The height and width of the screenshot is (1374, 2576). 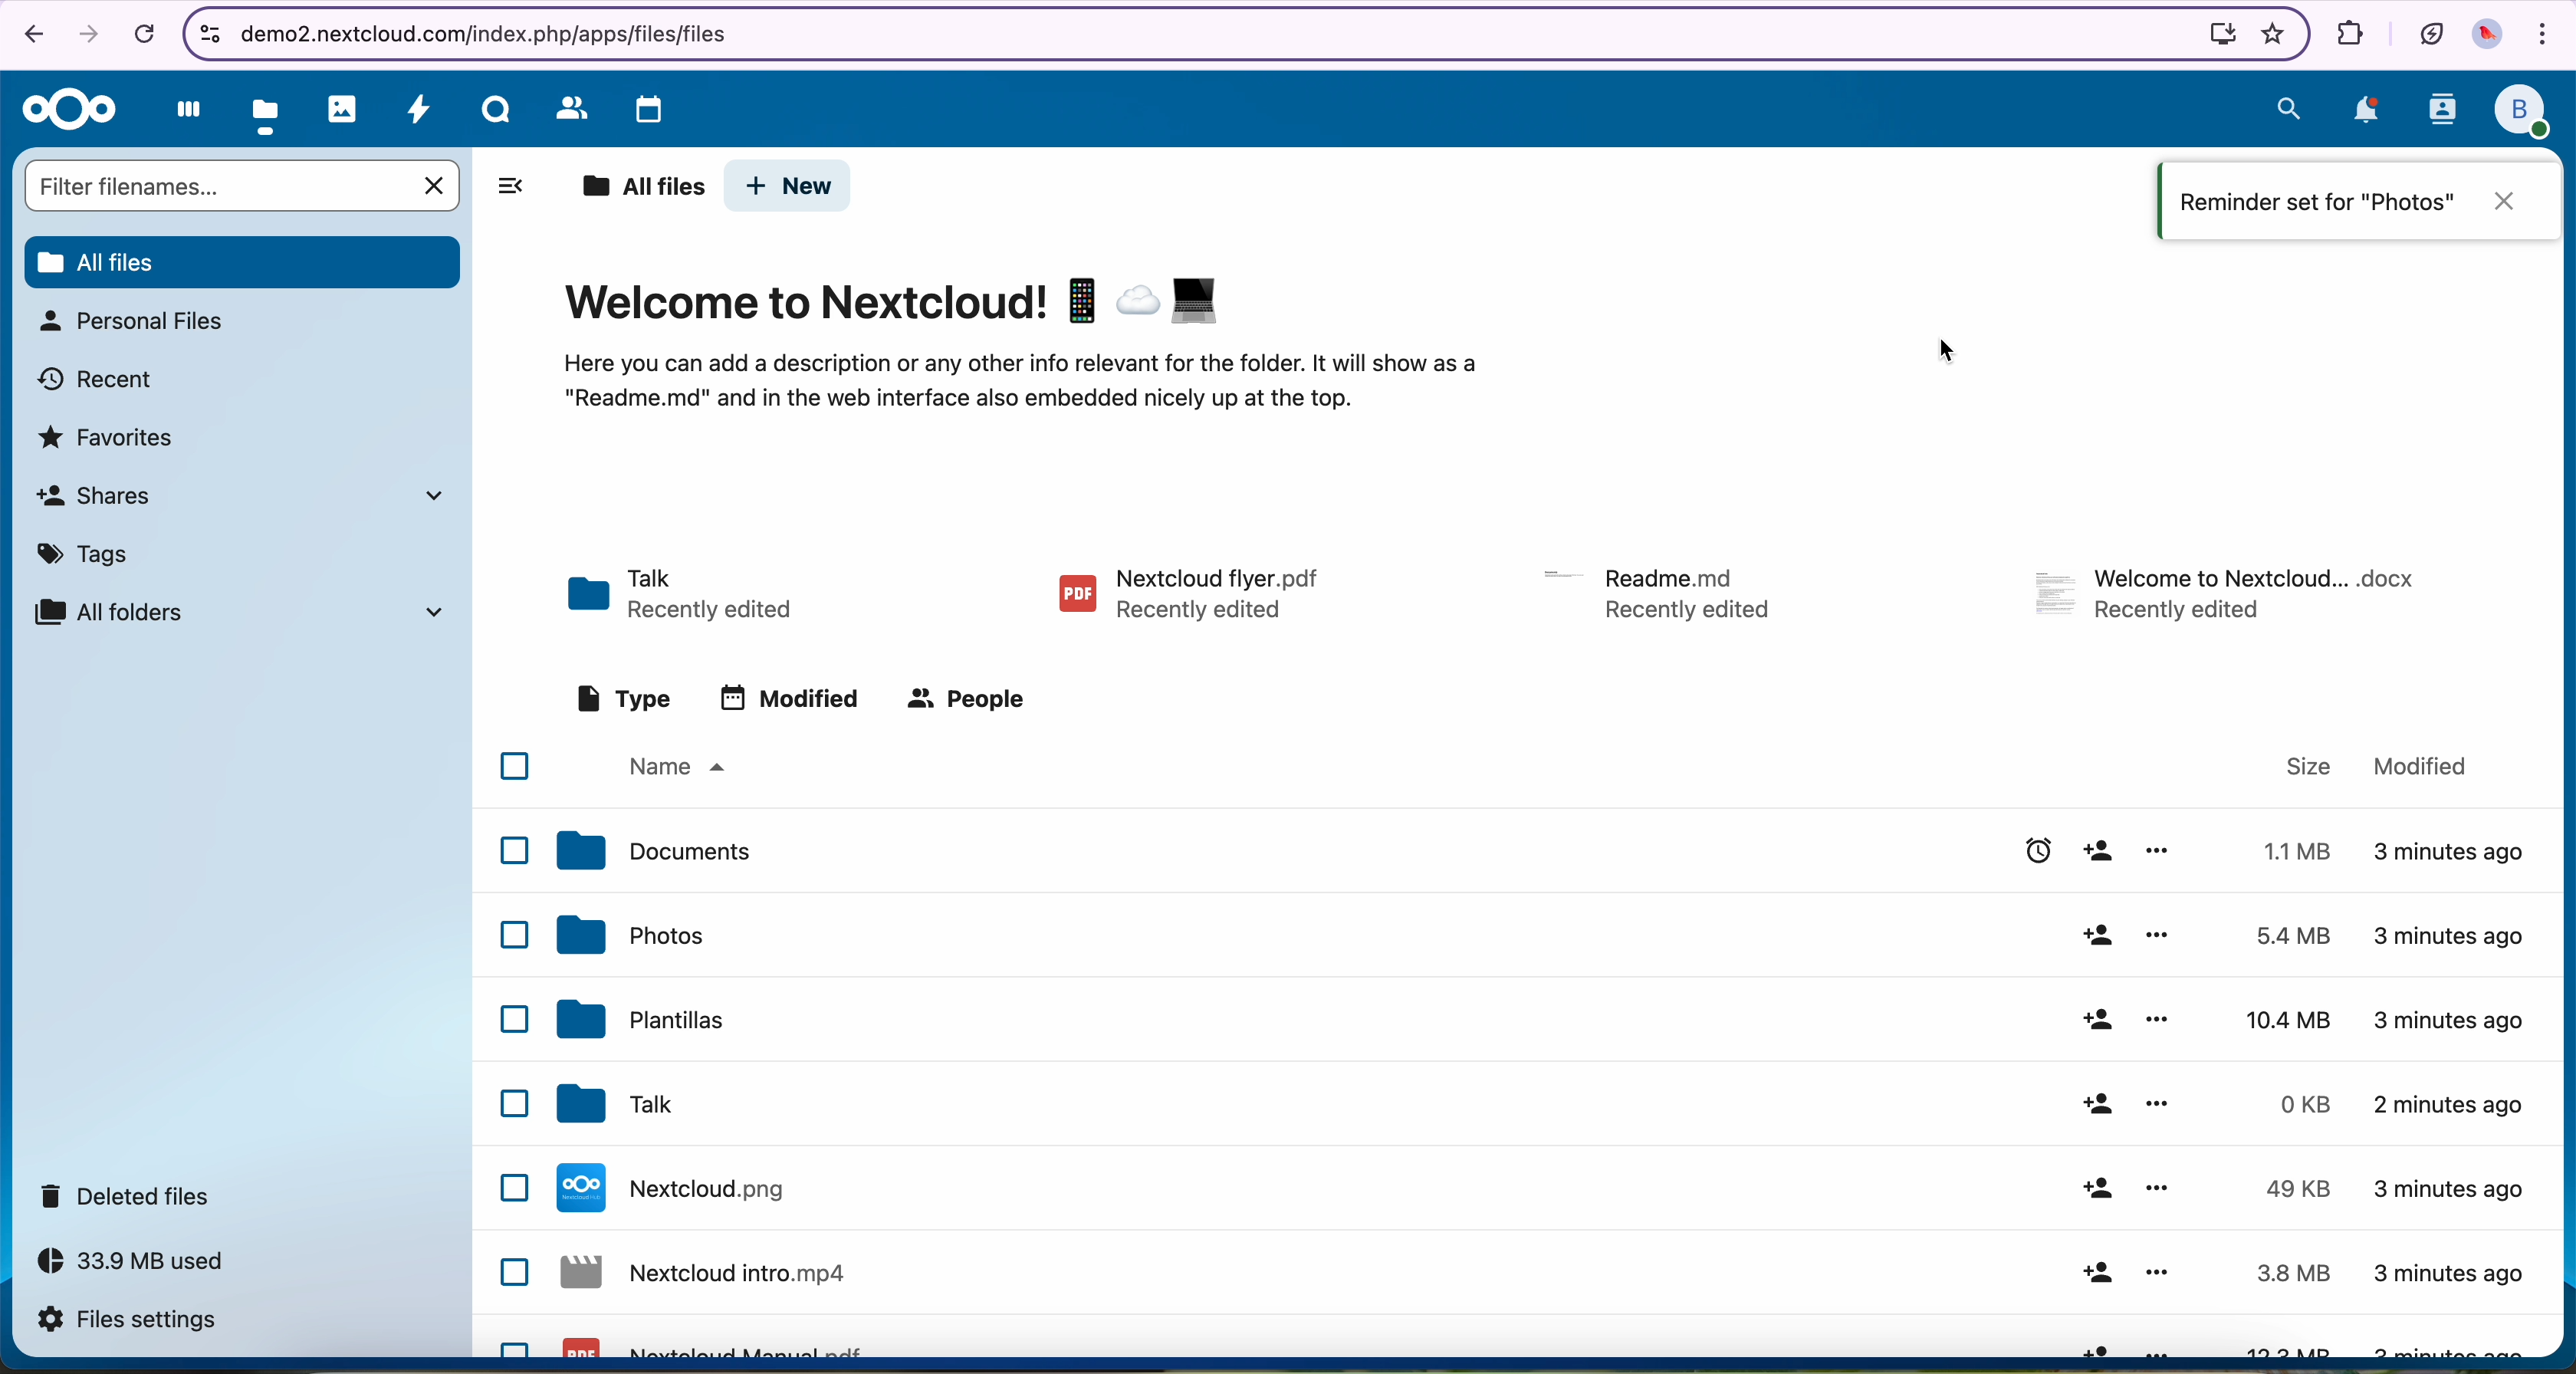 What do you see at coordinates (2453, 1018) in the screenshot?
I see `2 minutes ago` at bounding box center [2453, 1018].